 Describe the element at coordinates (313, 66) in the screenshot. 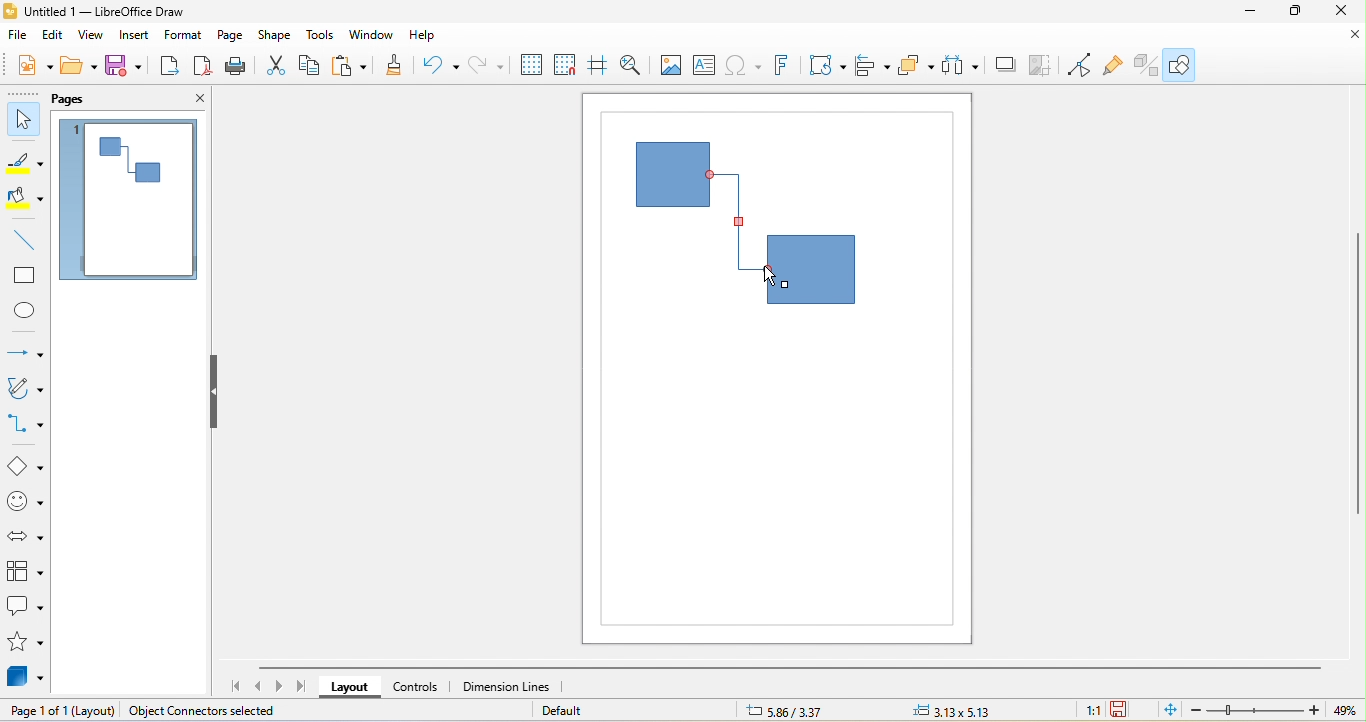

I see `copy` at that location.